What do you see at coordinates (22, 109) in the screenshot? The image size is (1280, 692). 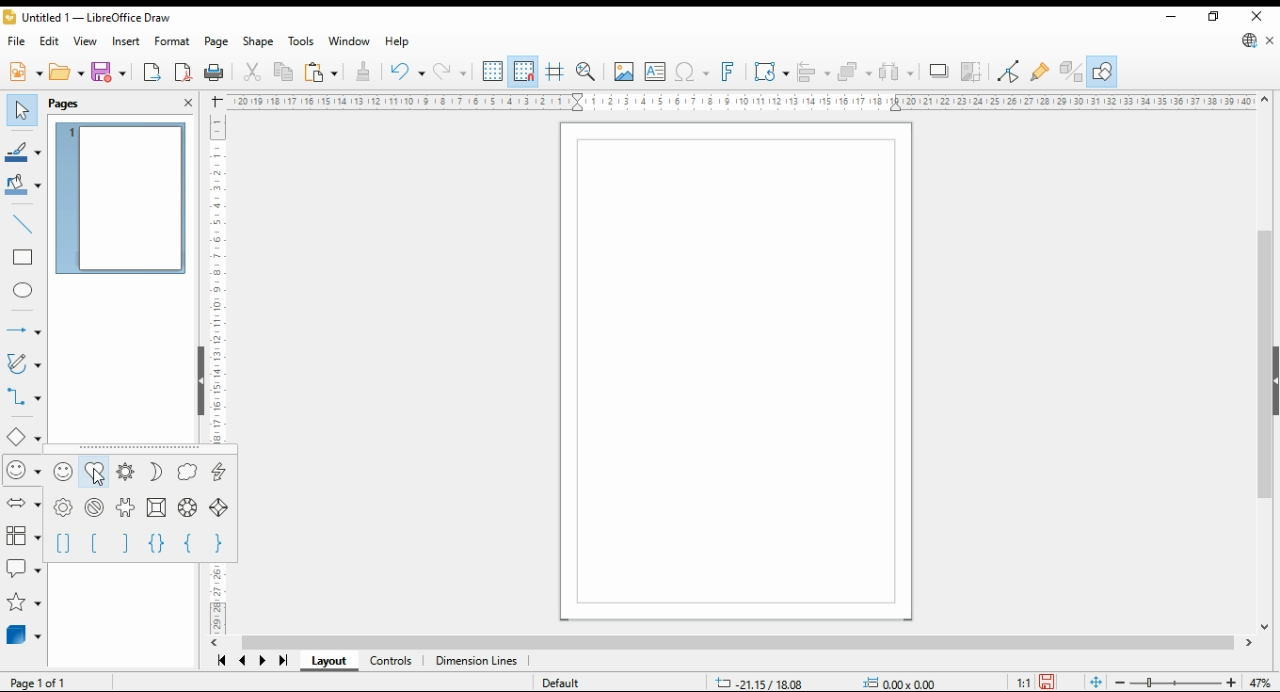 I see `select` at bounding box center [22, 109].